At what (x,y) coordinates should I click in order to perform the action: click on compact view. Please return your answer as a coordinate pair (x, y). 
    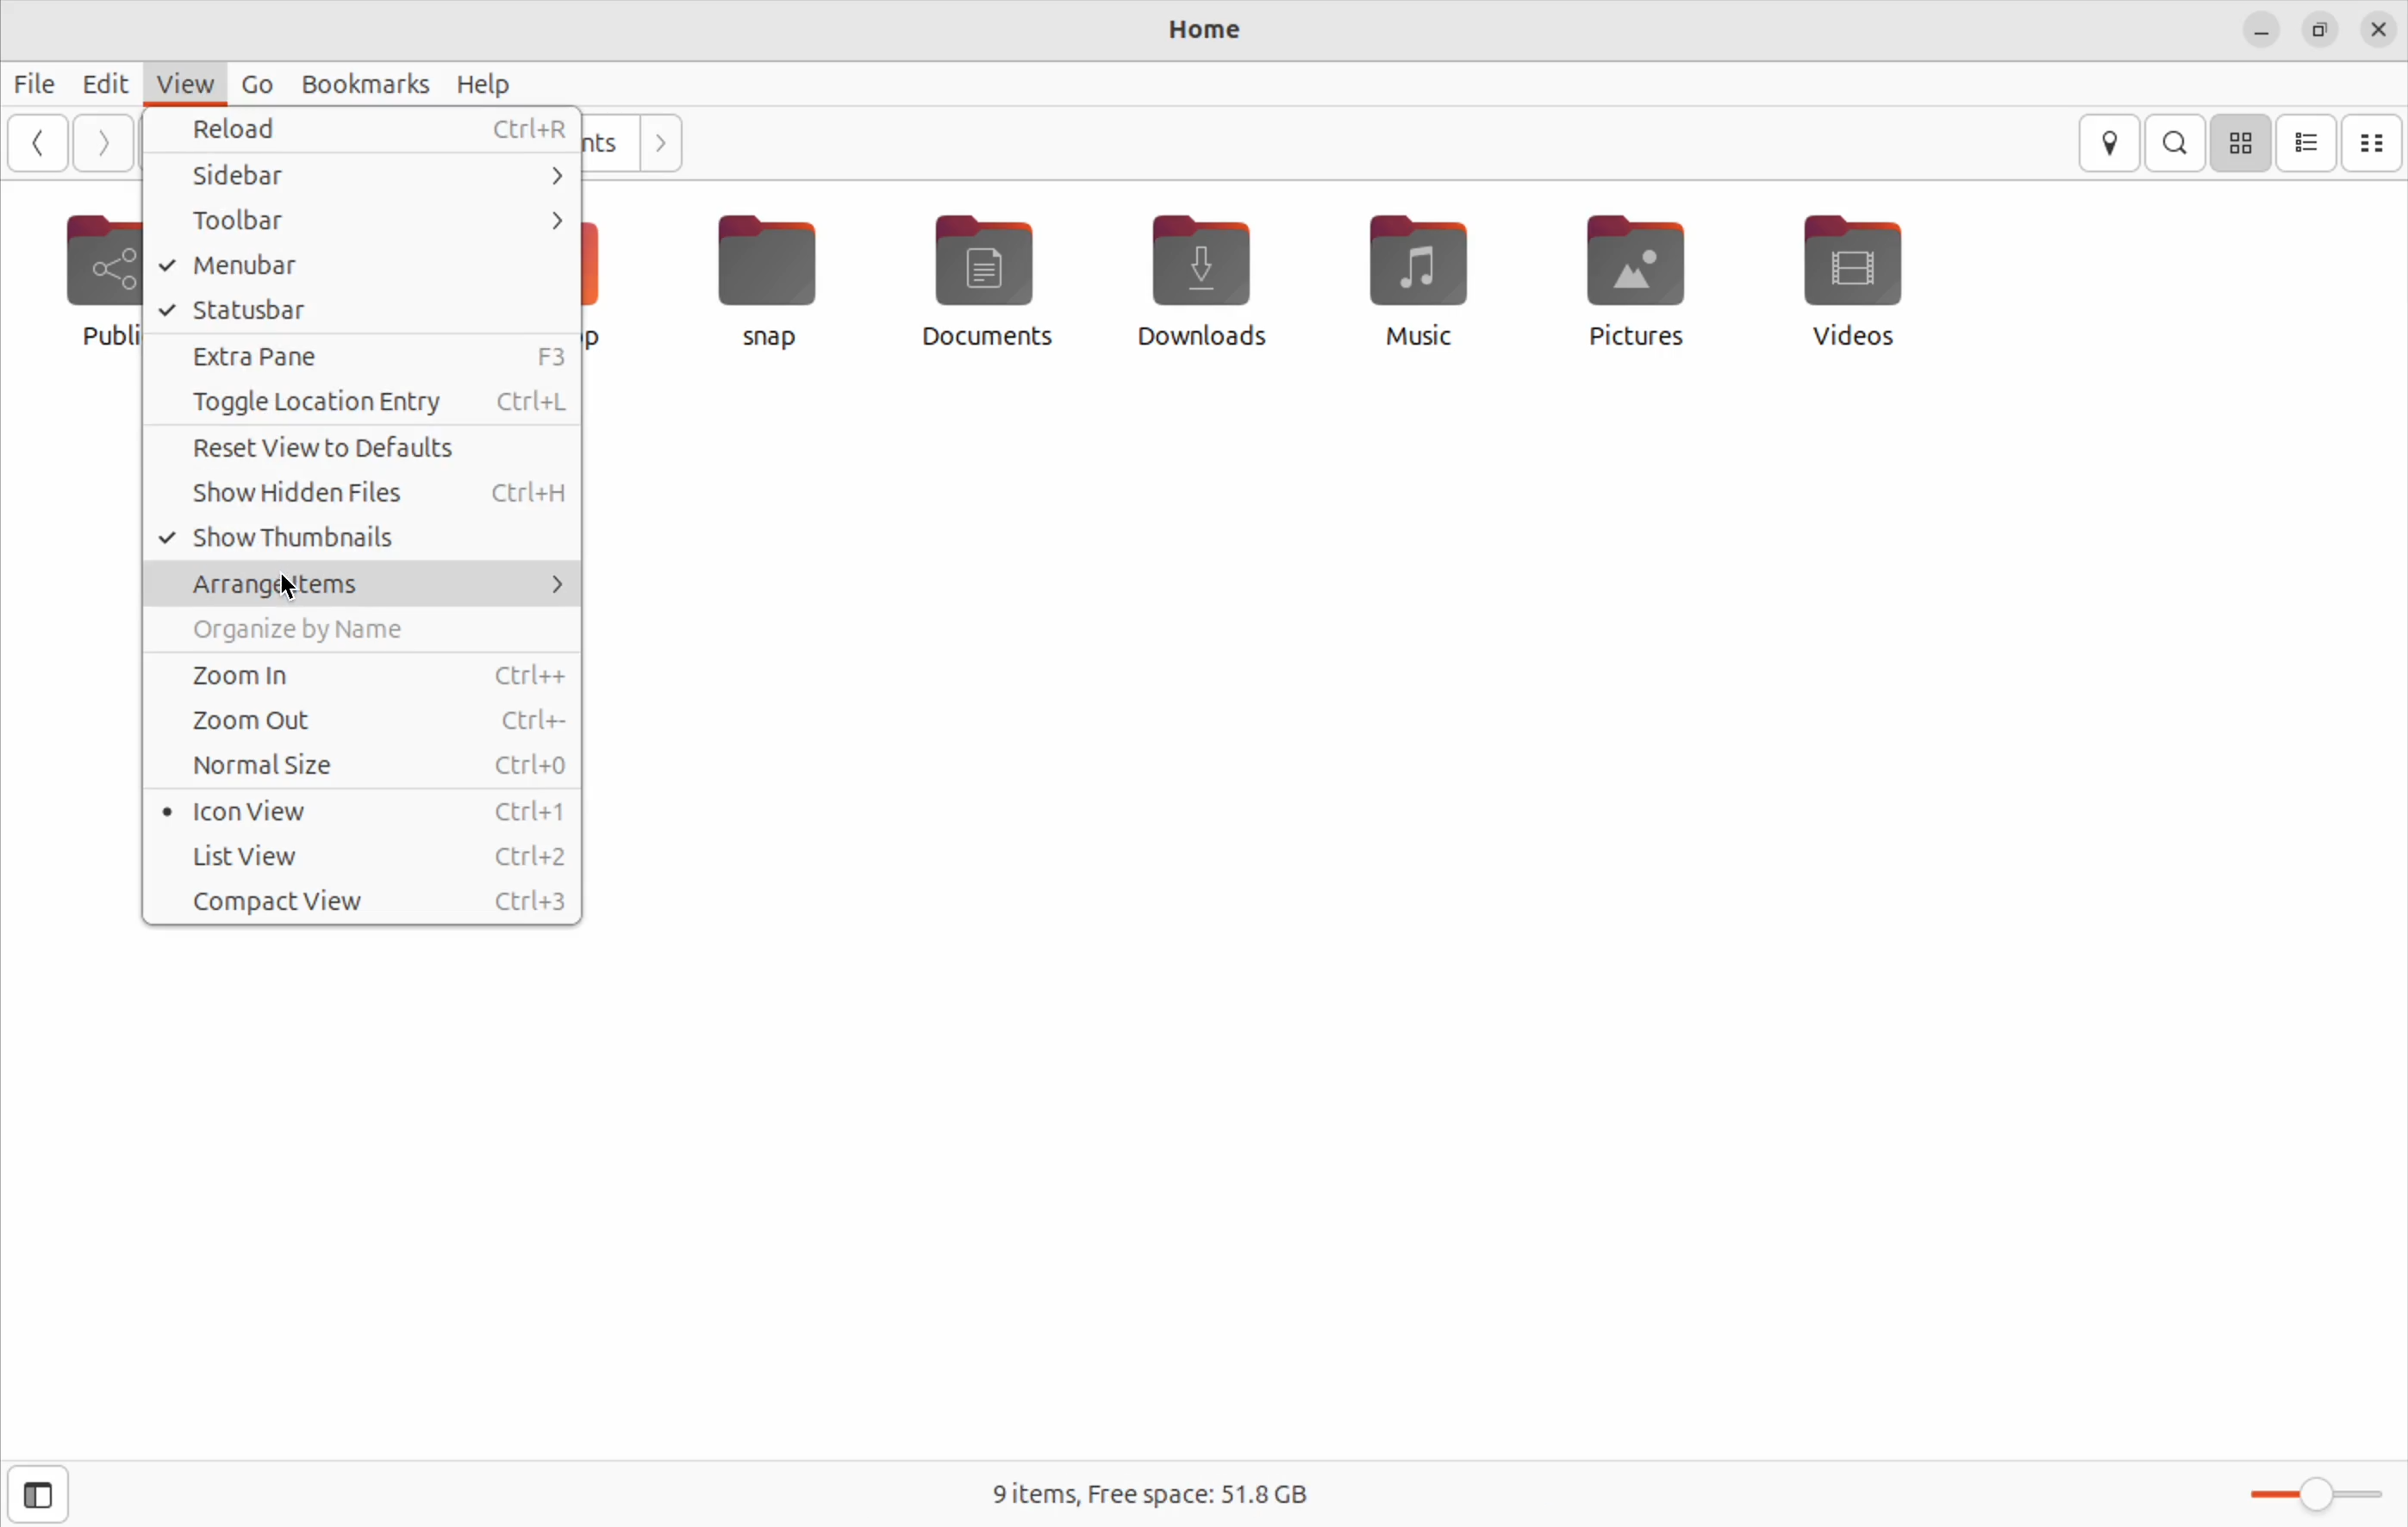
    Looking at the image, I should click on (2375, 140).